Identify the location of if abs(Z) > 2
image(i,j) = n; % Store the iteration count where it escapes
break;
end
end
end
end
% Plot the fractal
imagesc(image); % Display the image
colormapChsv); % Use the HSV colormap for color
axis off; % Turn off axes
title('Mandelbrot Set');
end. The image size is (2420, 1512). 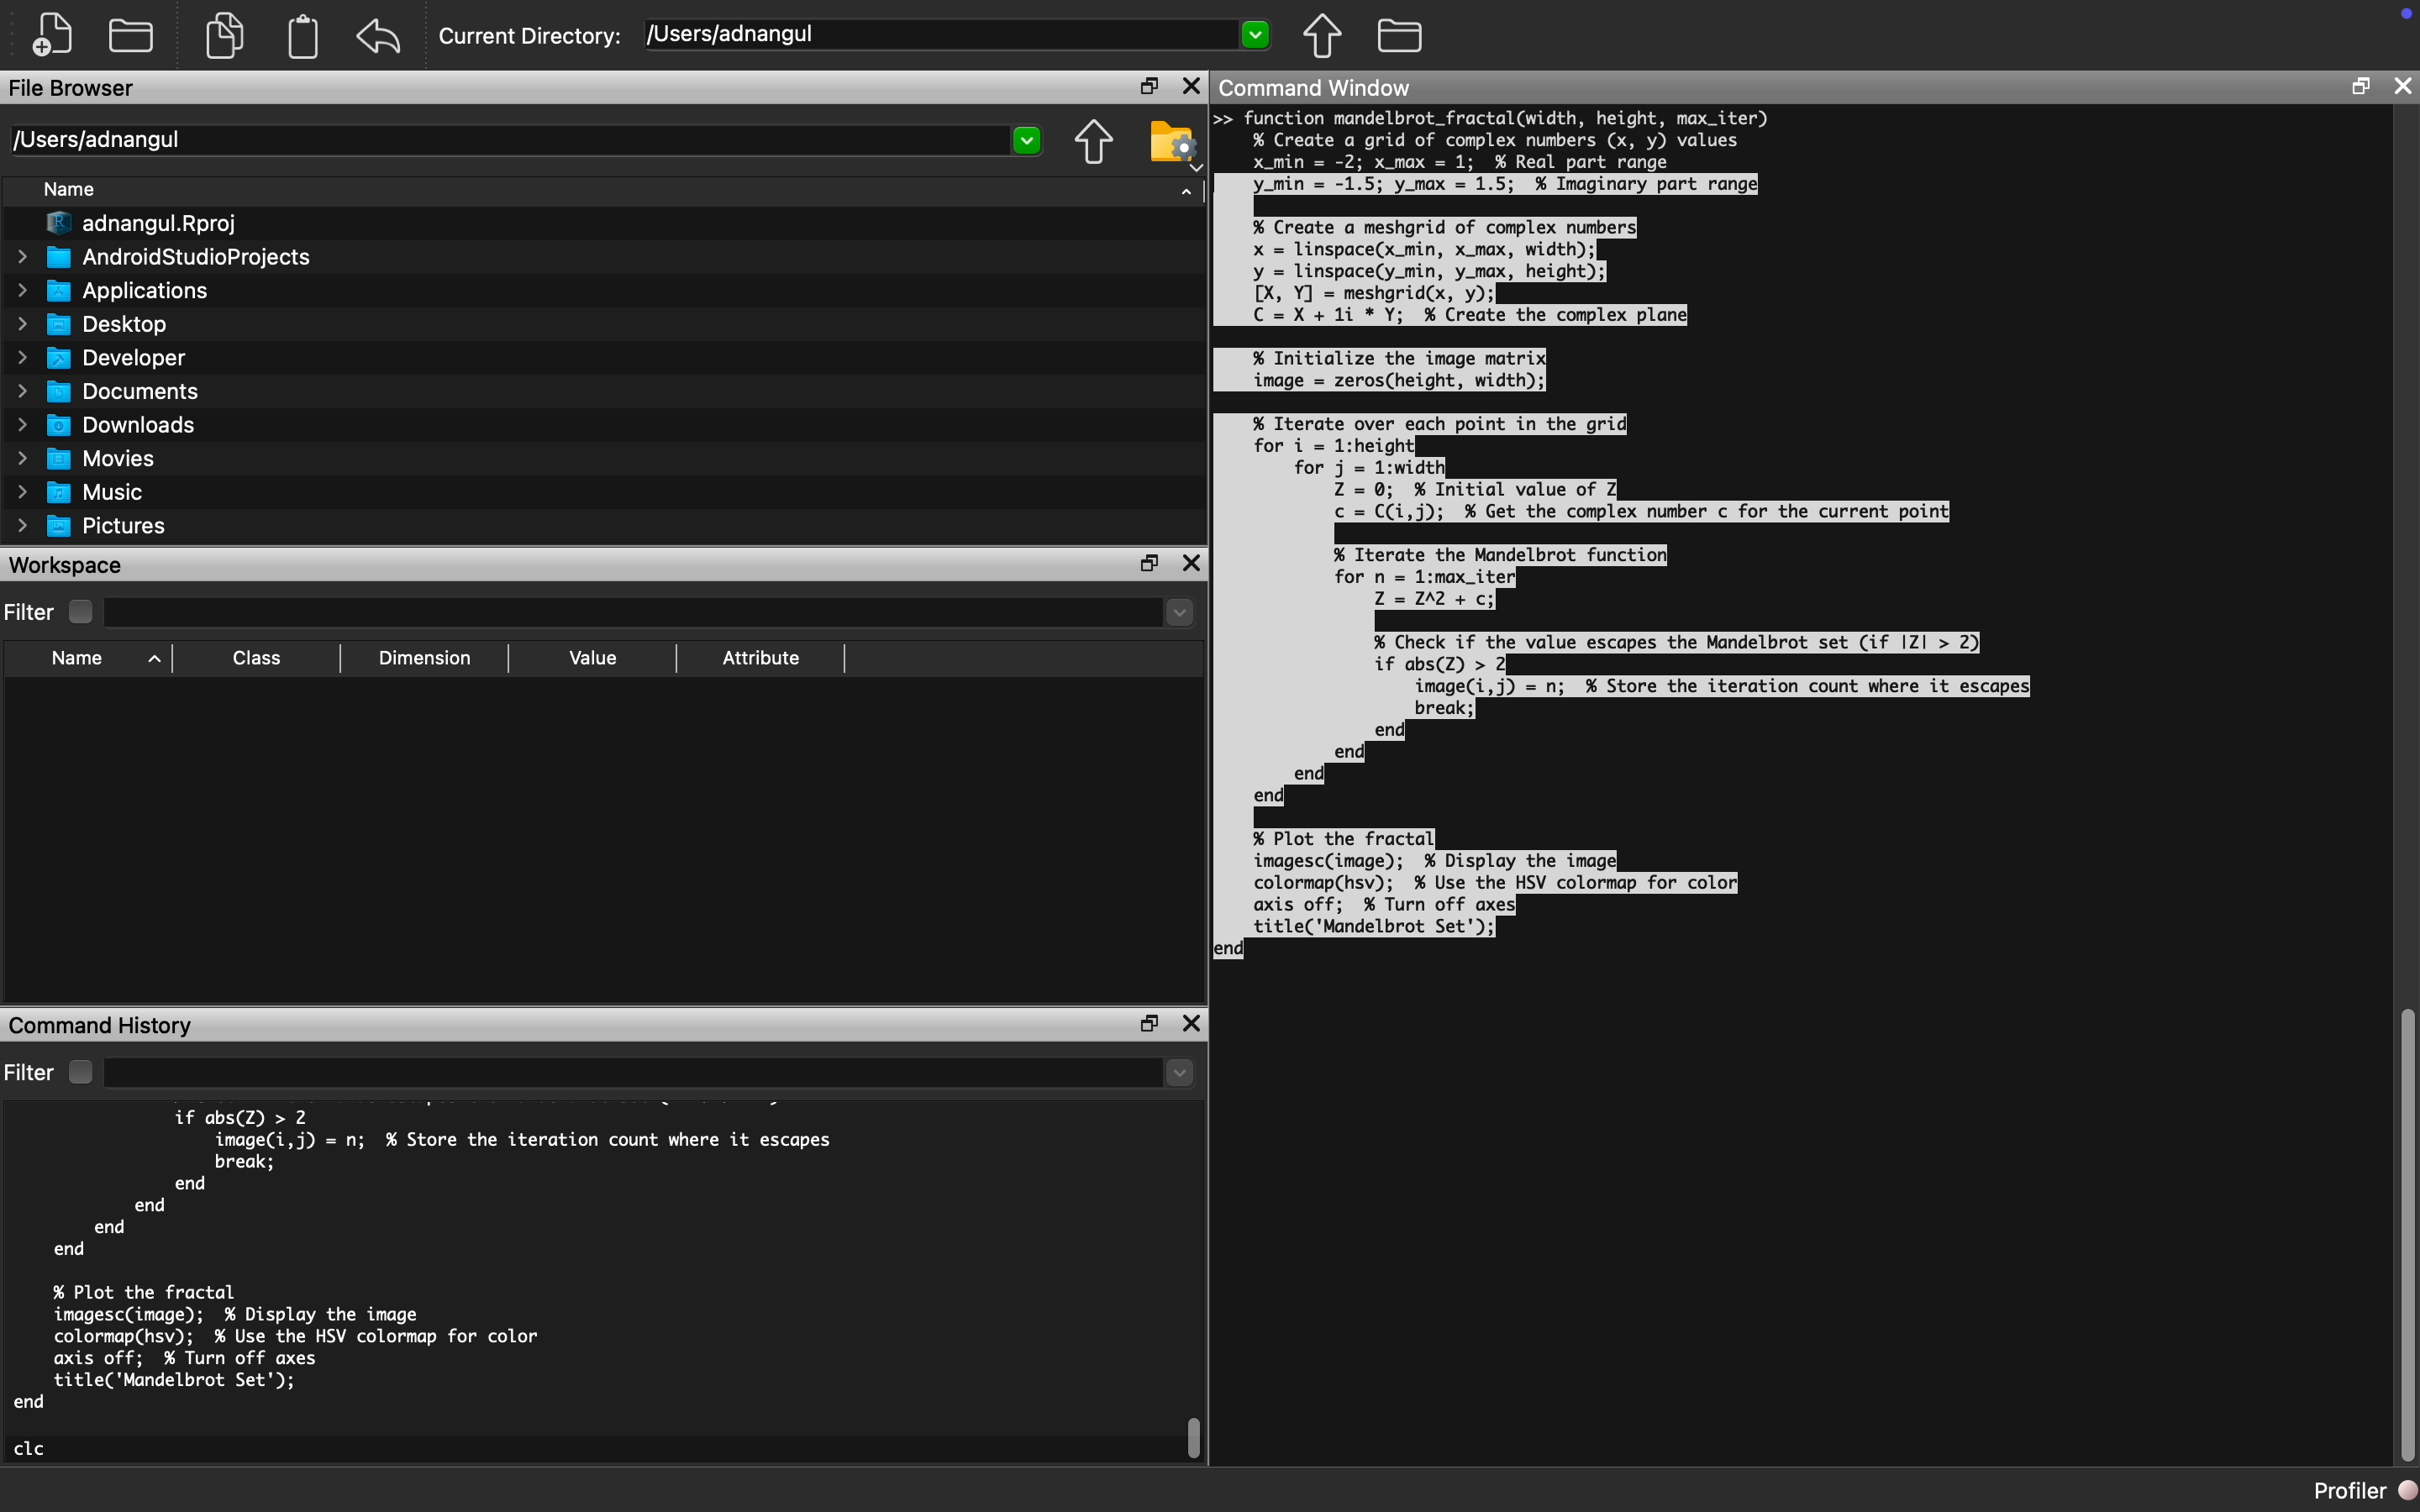
(431, 1259).